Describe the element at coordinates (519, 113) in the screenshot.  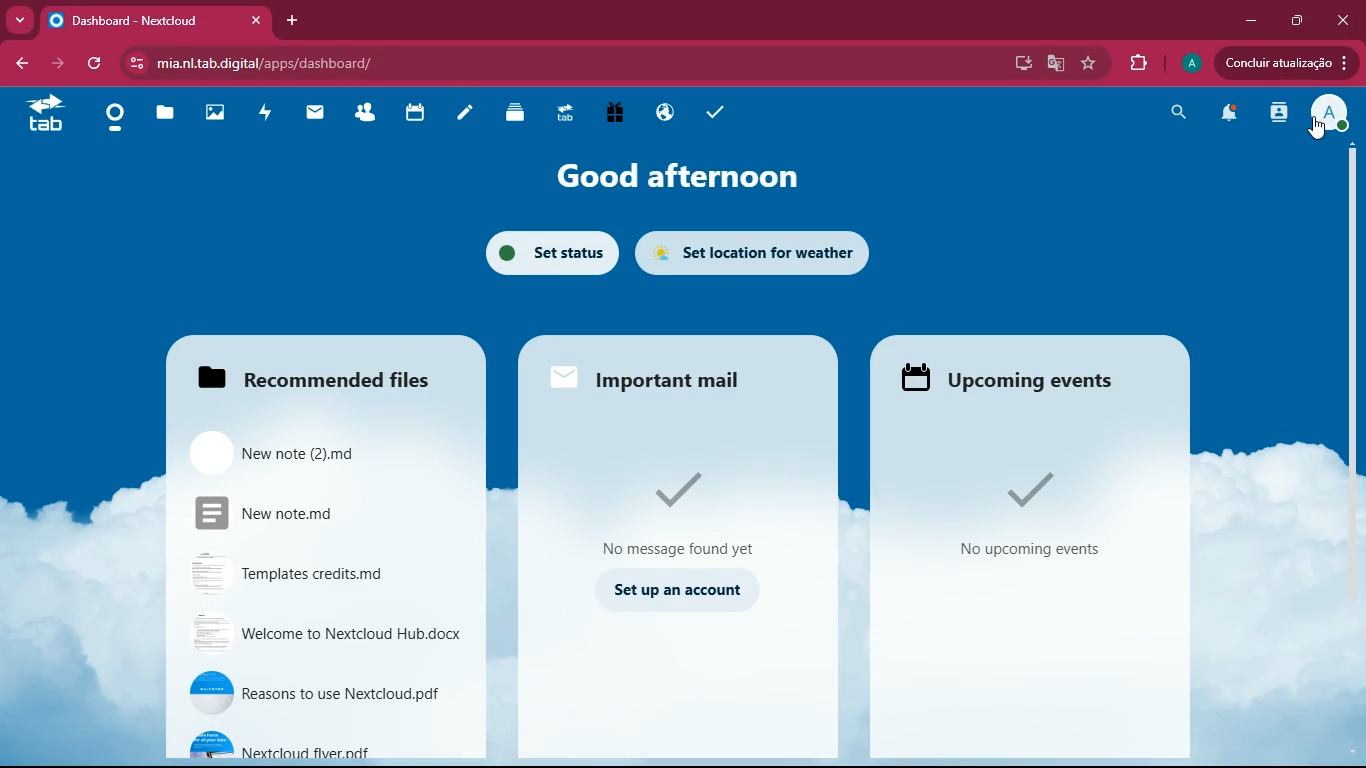
I see `layers` at that location.